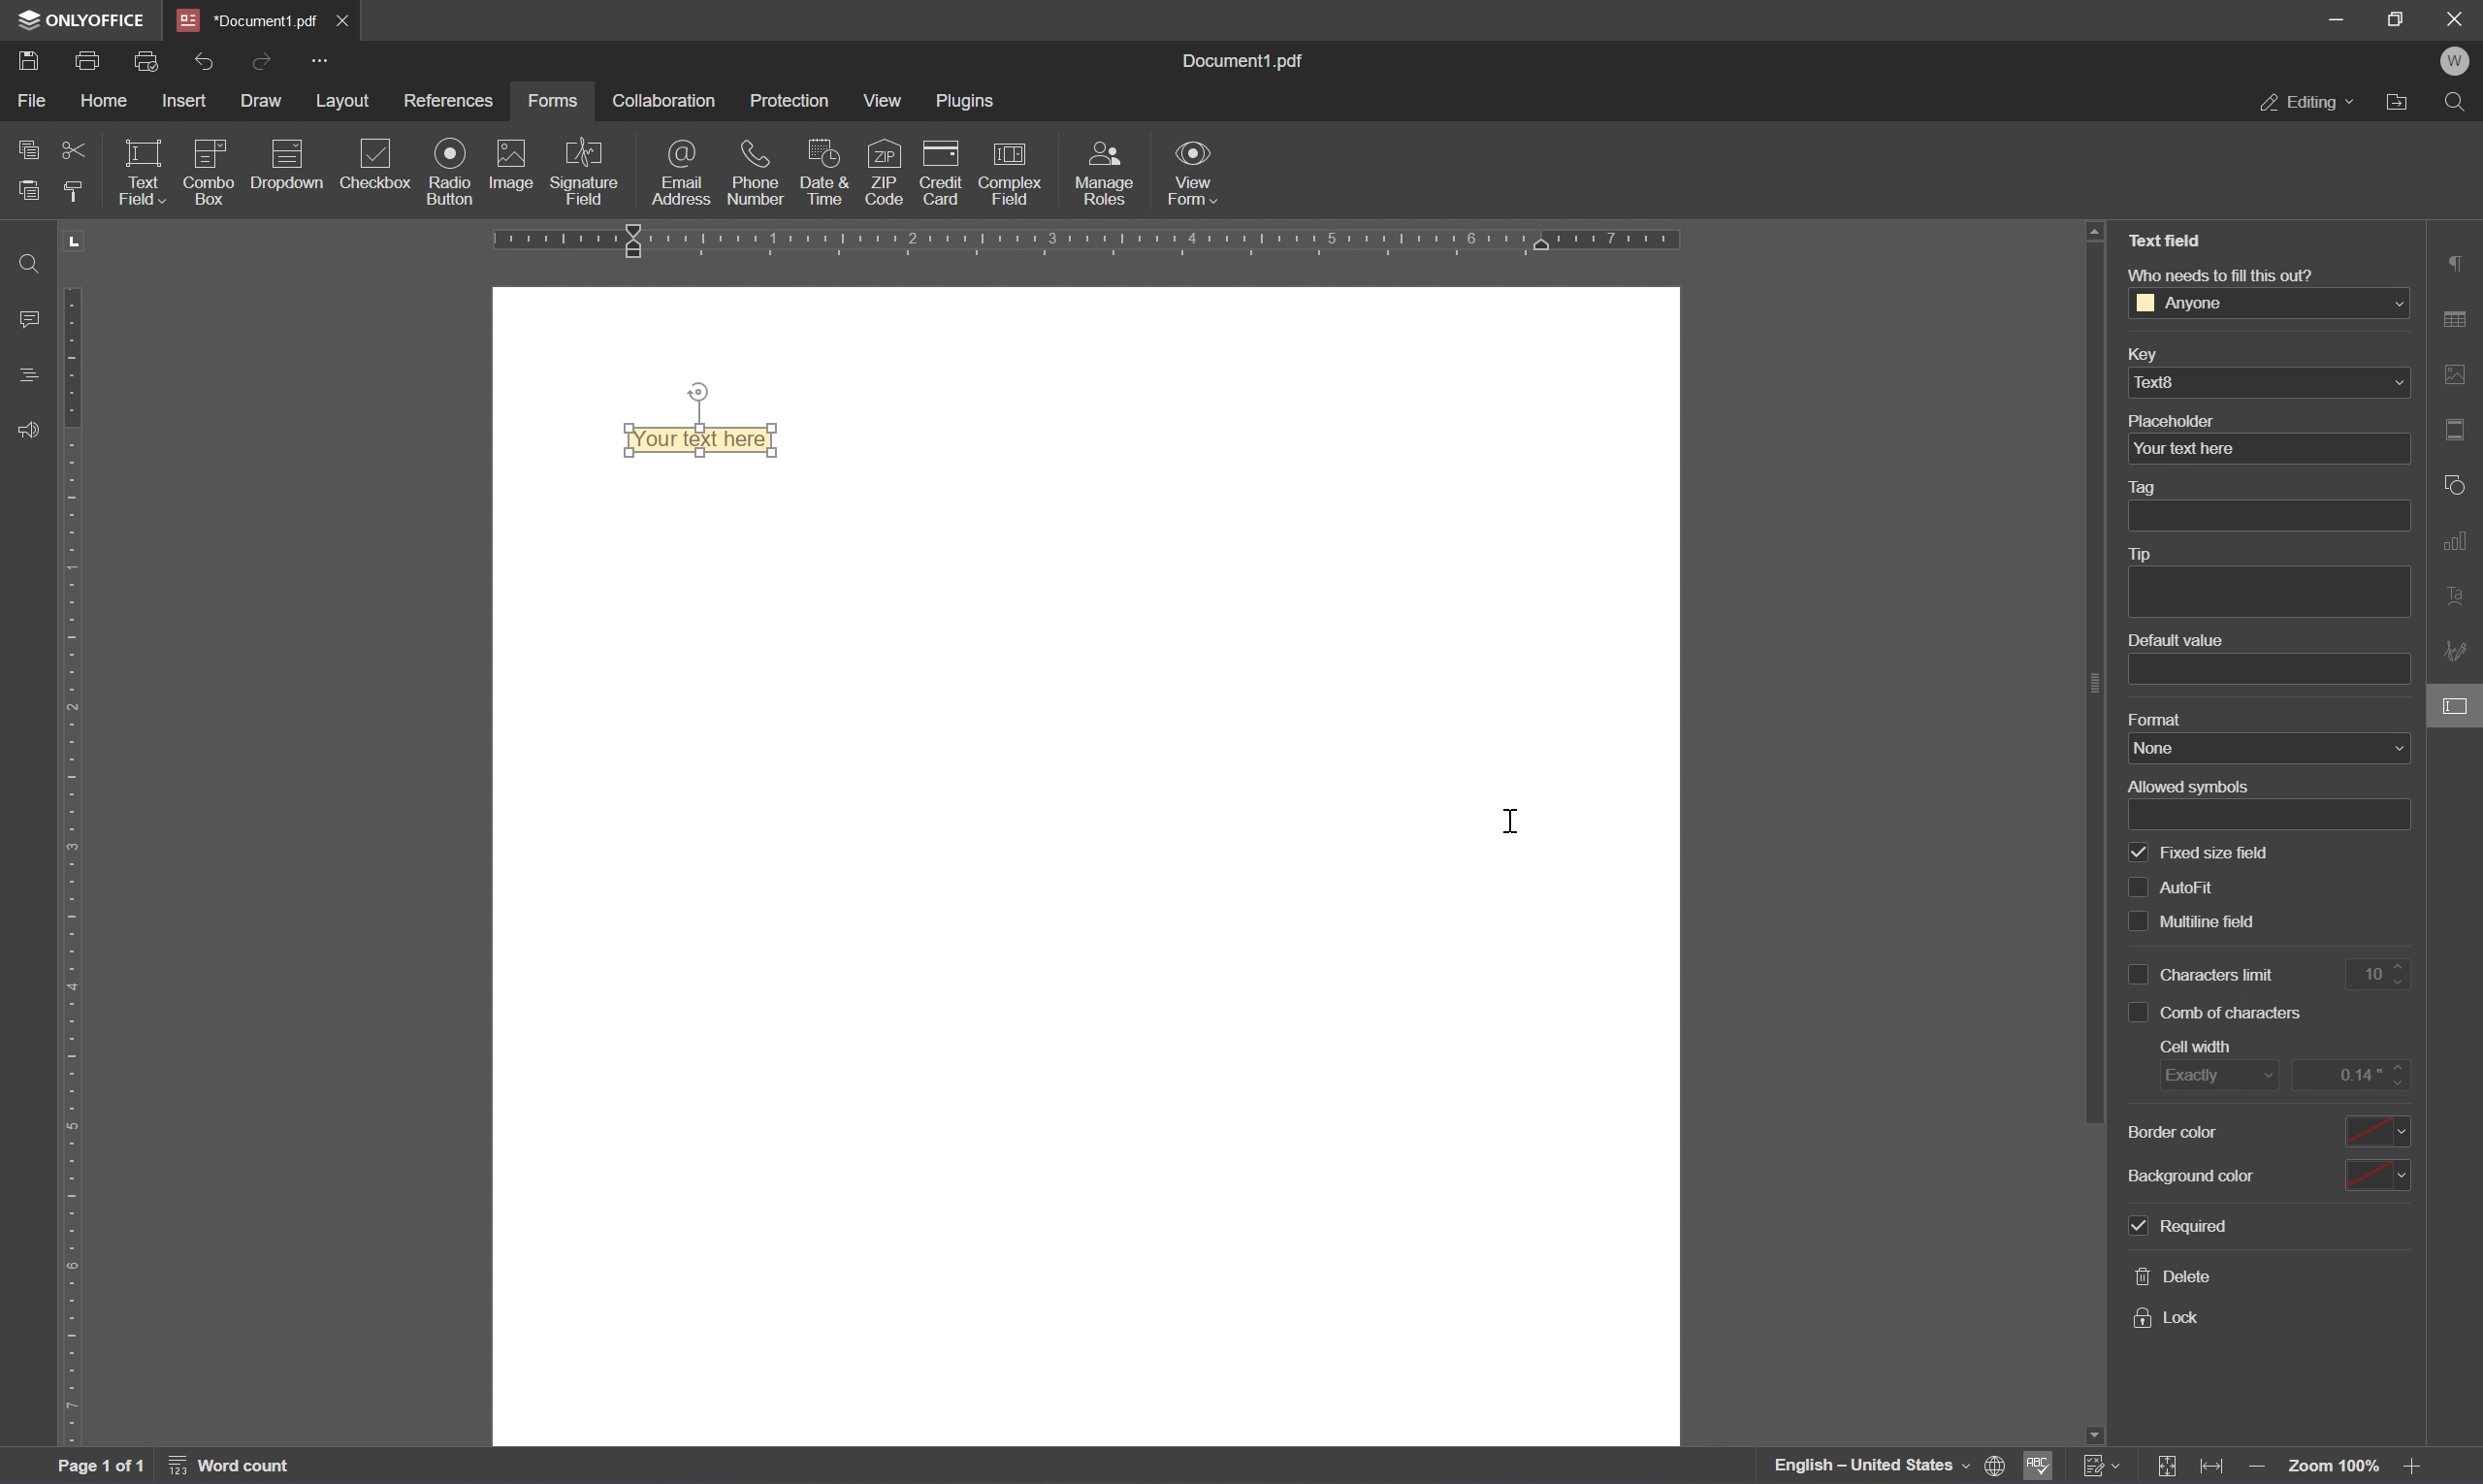 This screenshot has height=1484, width=2483. Describe the element at coordinates (2267, 1130) in the screenshot. I see `border color` at that location.